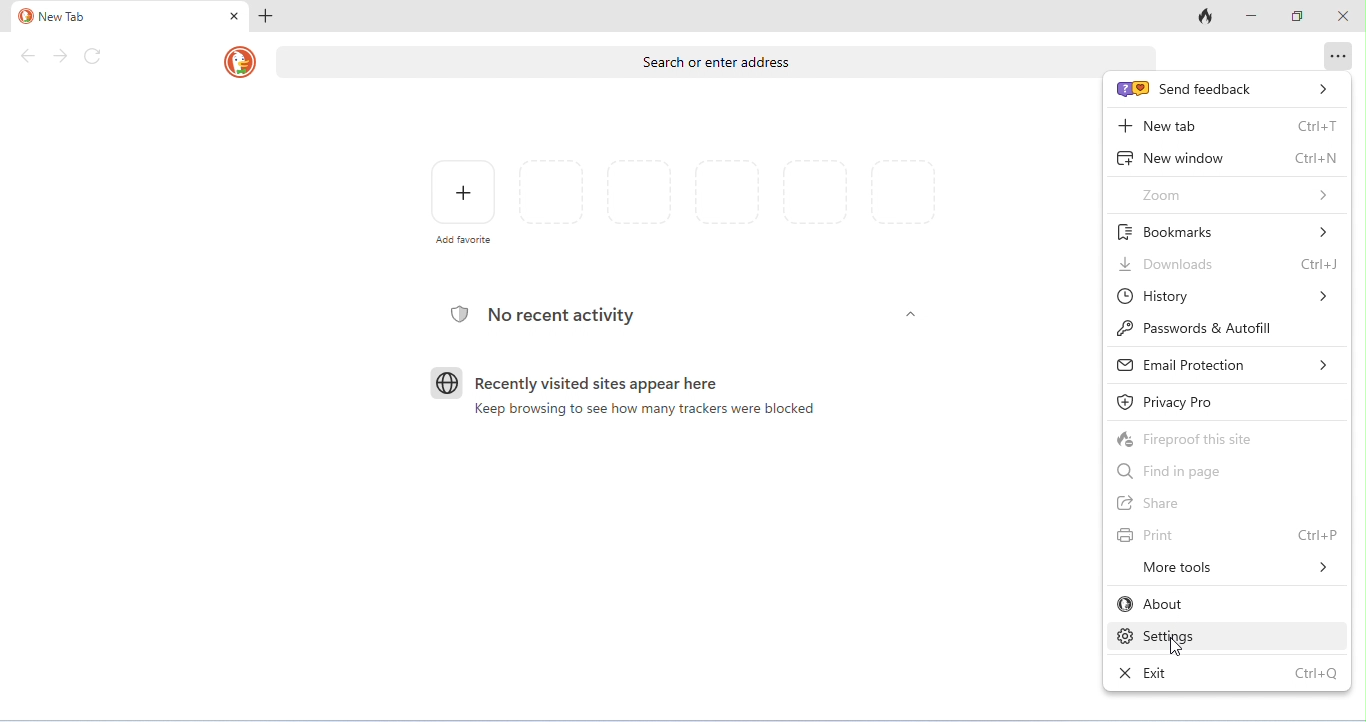  What do you see at coordinates (1229, 331) in the screenshot?
I see `password and autofill` at bounding box center [1229, 331].